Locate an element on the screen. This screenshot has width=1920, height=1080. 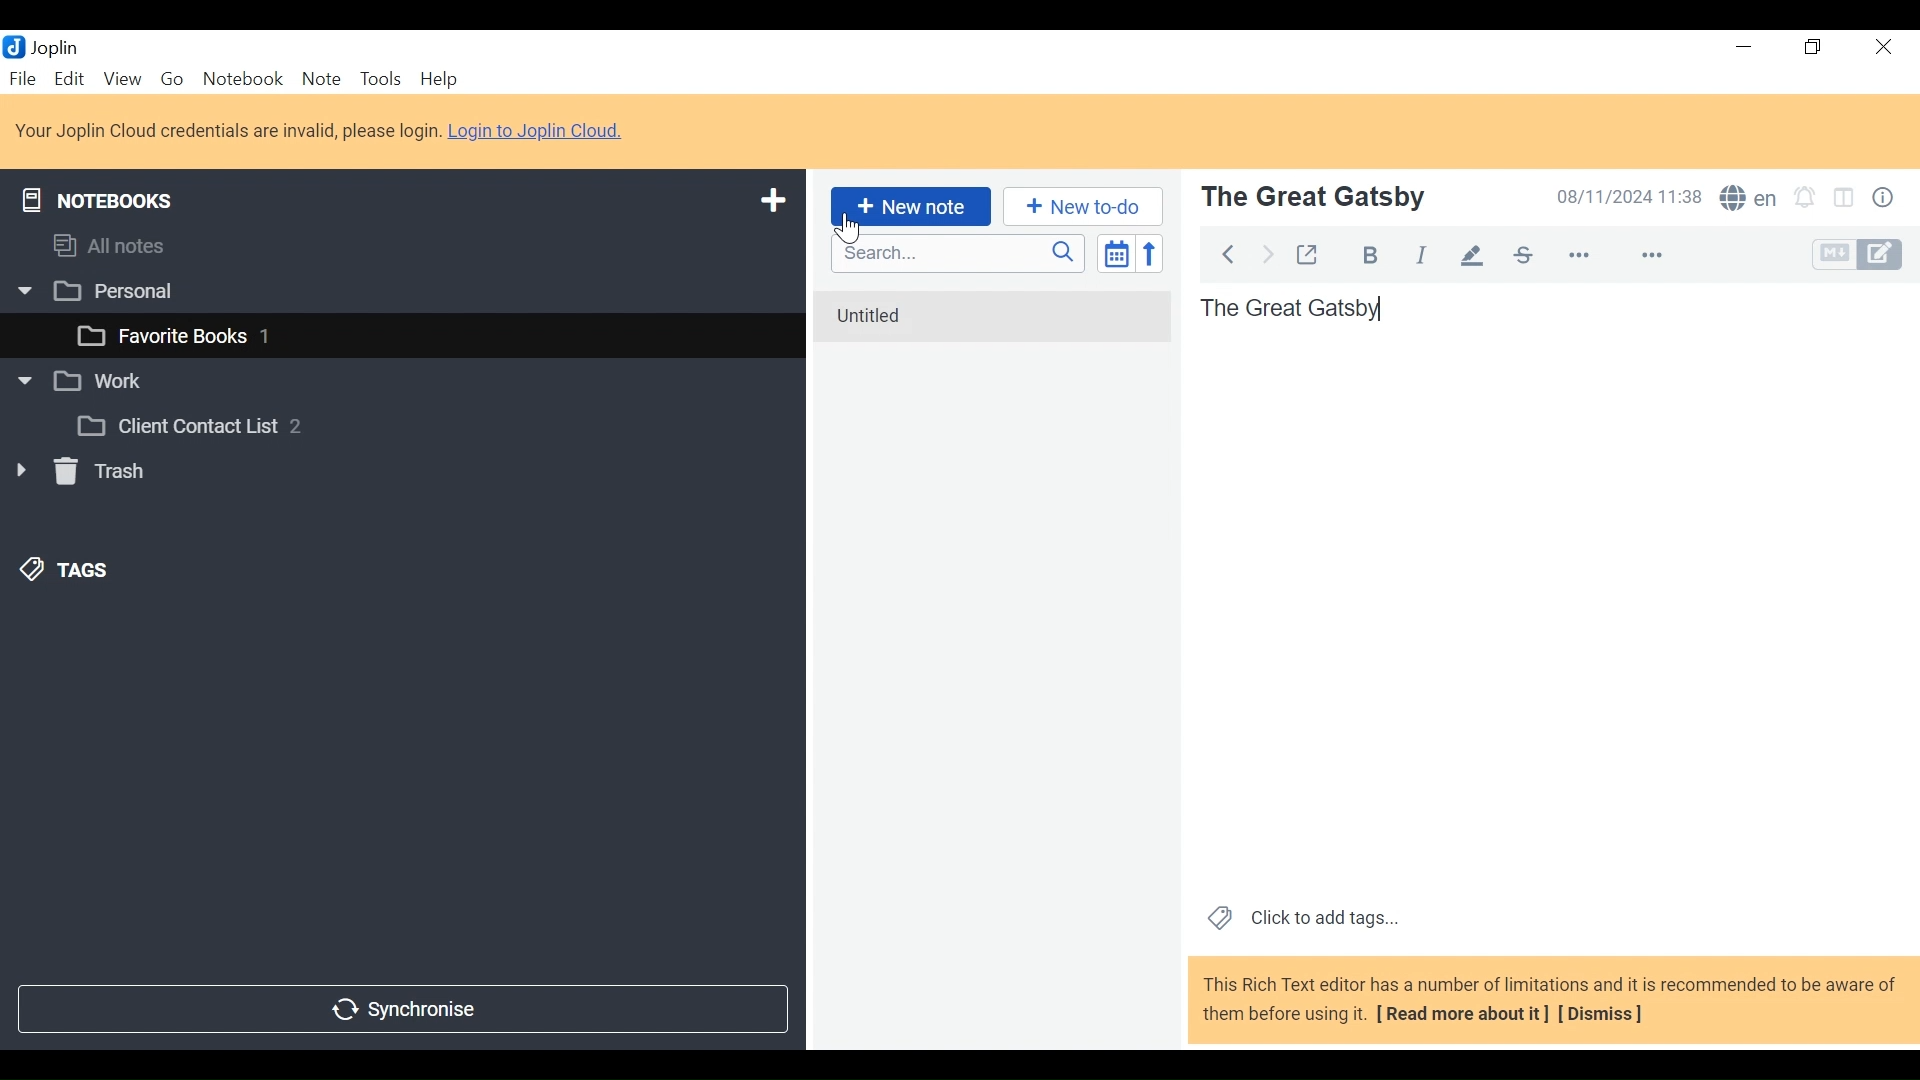
This Rich Text editor has a number of limitations and it is recommended to be aware of
them before using it. [ Read more about it] [Dismiss] is located at coordinates (1550, 1001).